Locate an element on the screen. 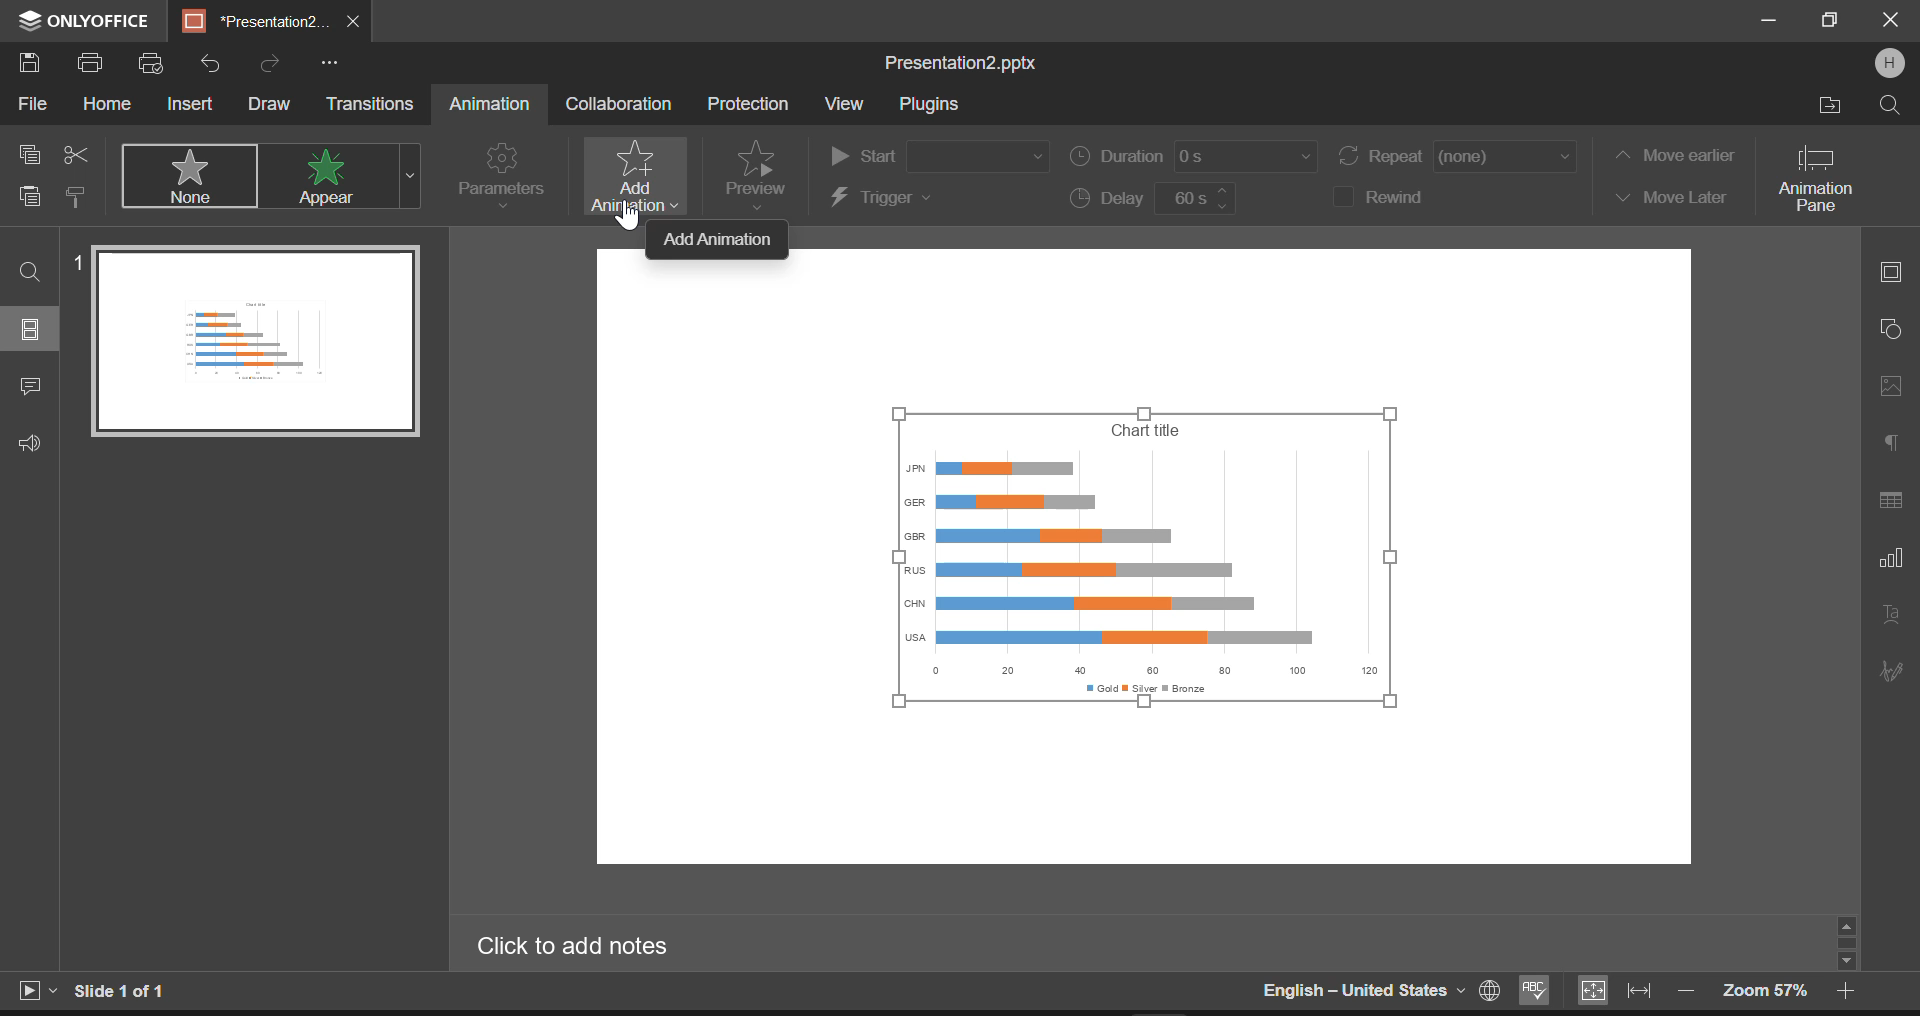 This screenshot has width=1920, height=1016. Fit to width is located at coordinates (1640, 991).